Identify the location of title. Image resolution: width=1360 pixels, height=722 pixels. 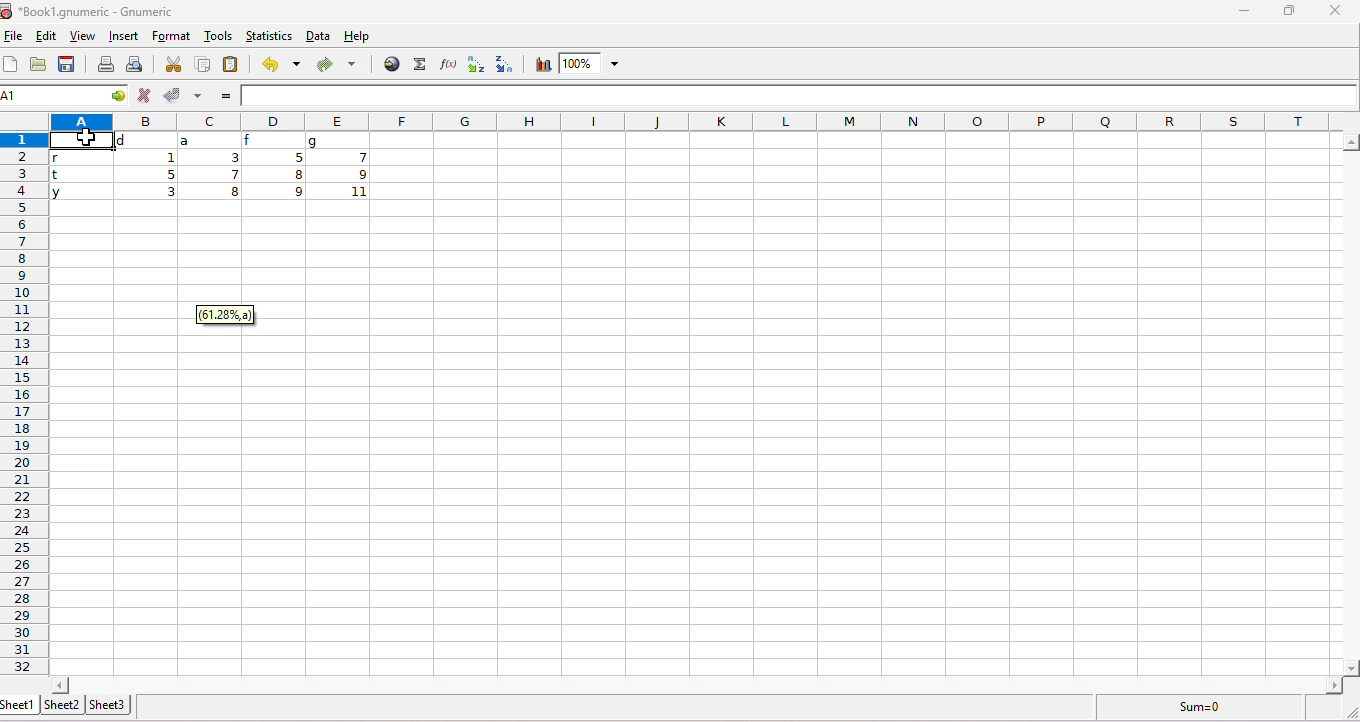
(90, 11).